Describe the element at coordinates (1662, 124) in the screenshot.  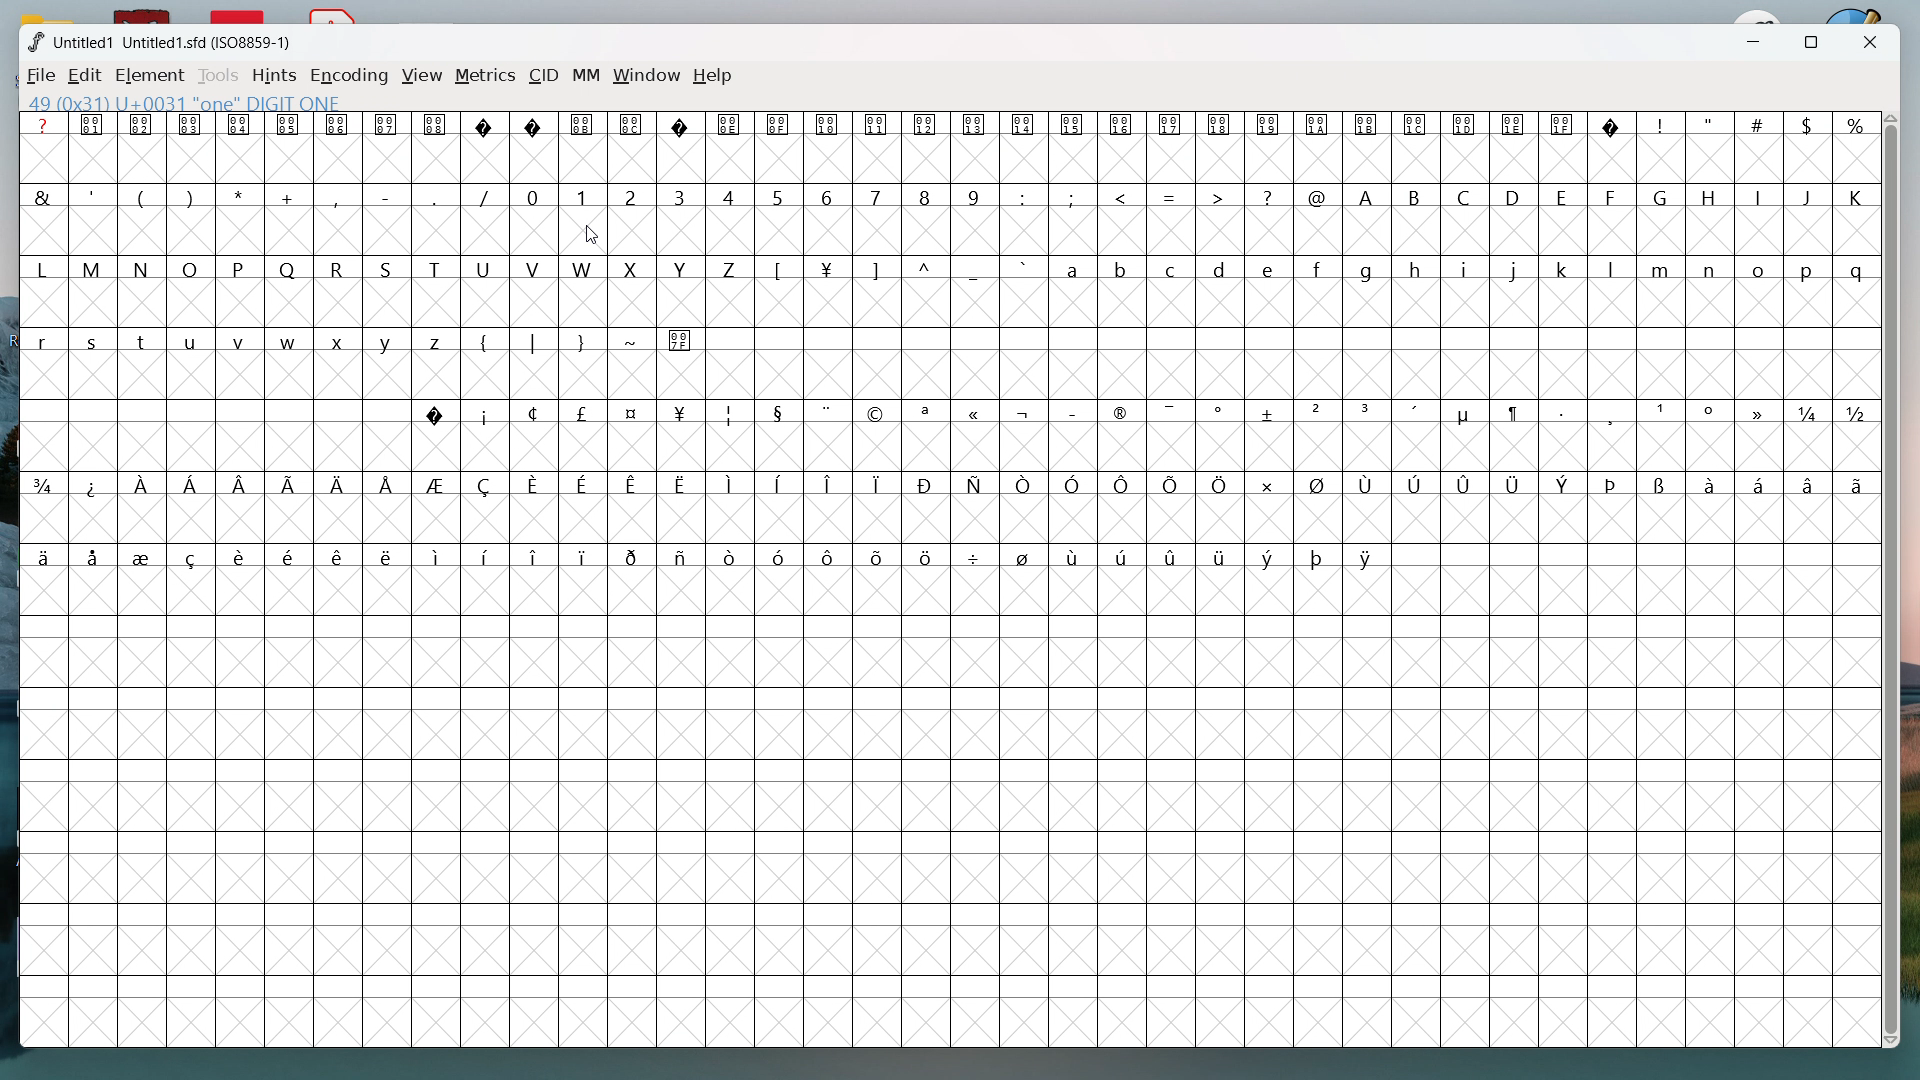
I see `!` at that location.